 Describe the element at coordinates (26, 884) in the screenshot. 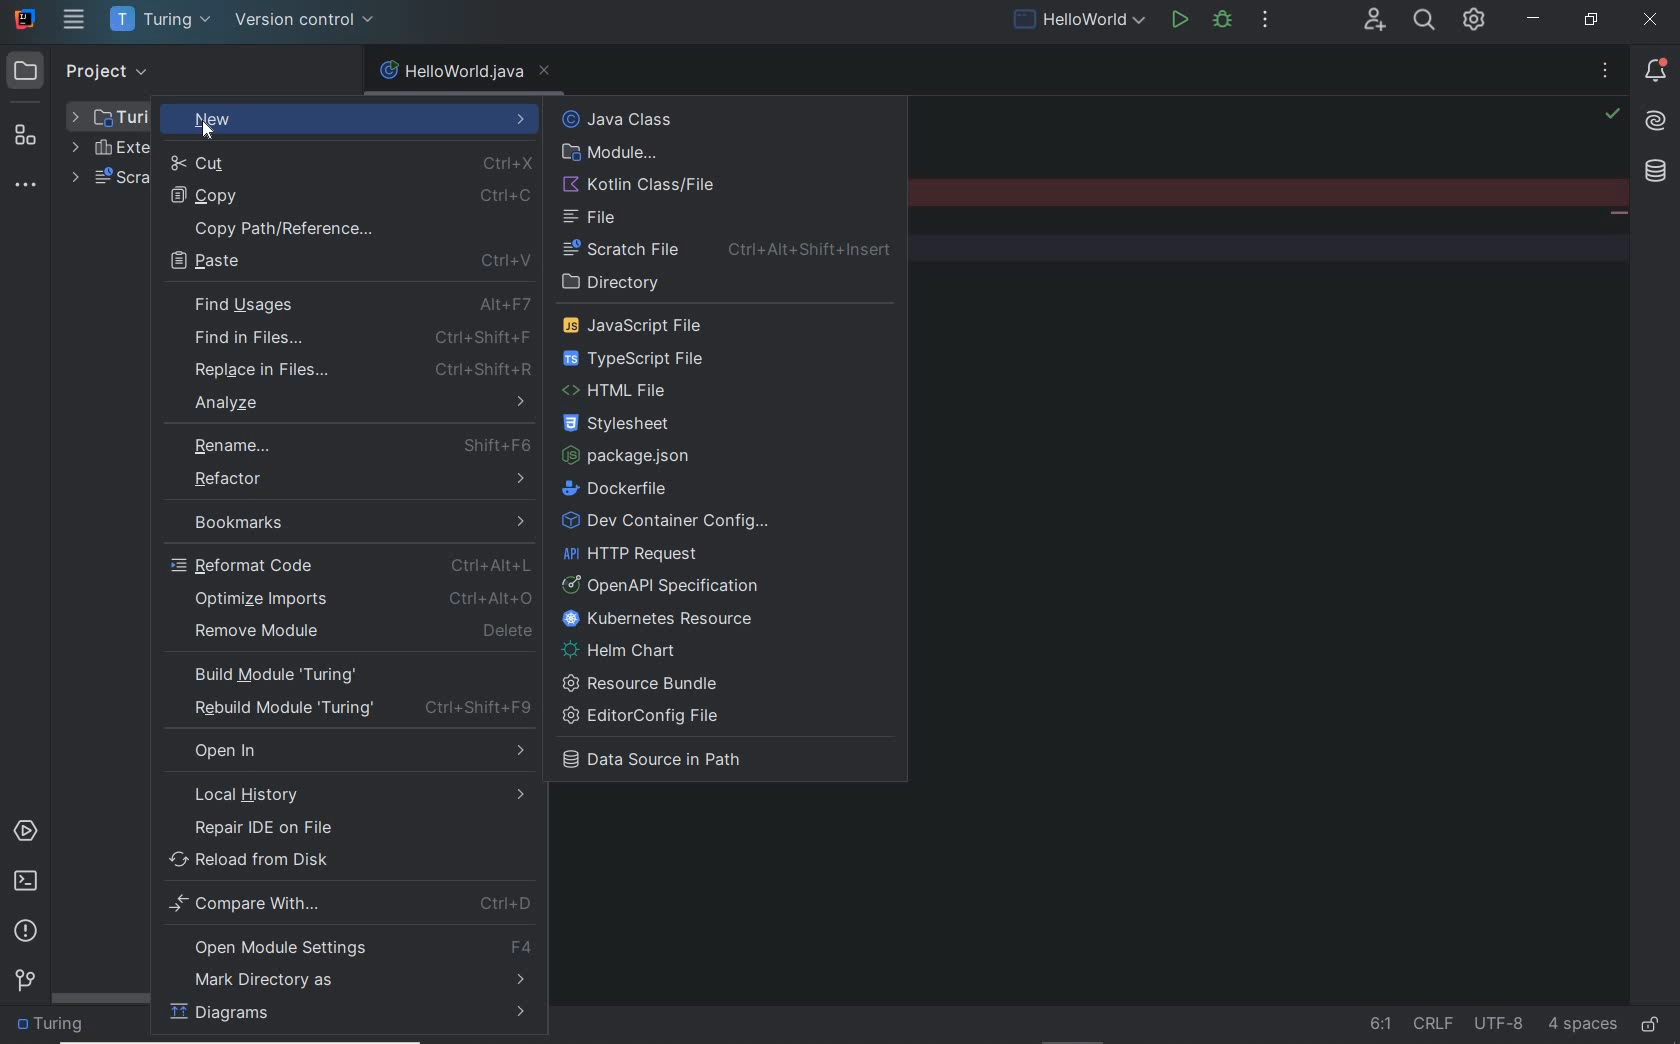

I see `terminal` at that location.